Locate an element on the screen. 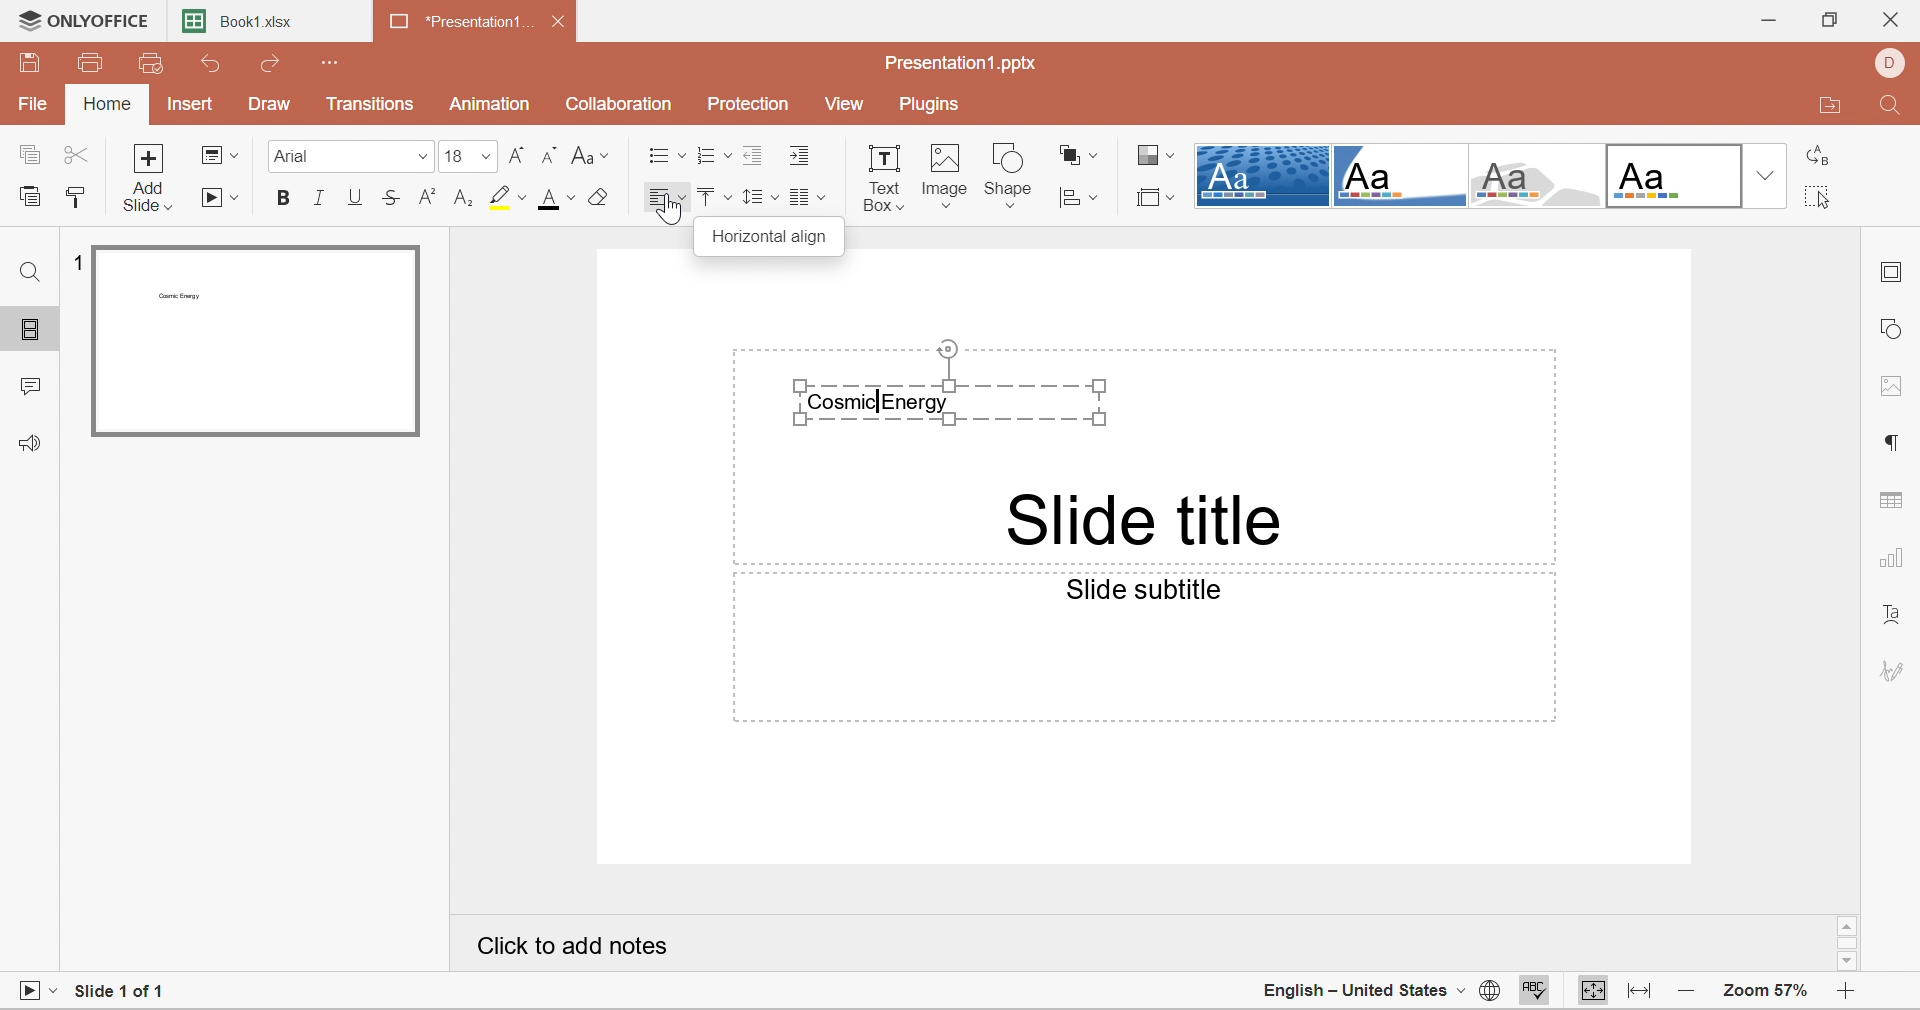  Text Box is located at coordinates (885, 175).